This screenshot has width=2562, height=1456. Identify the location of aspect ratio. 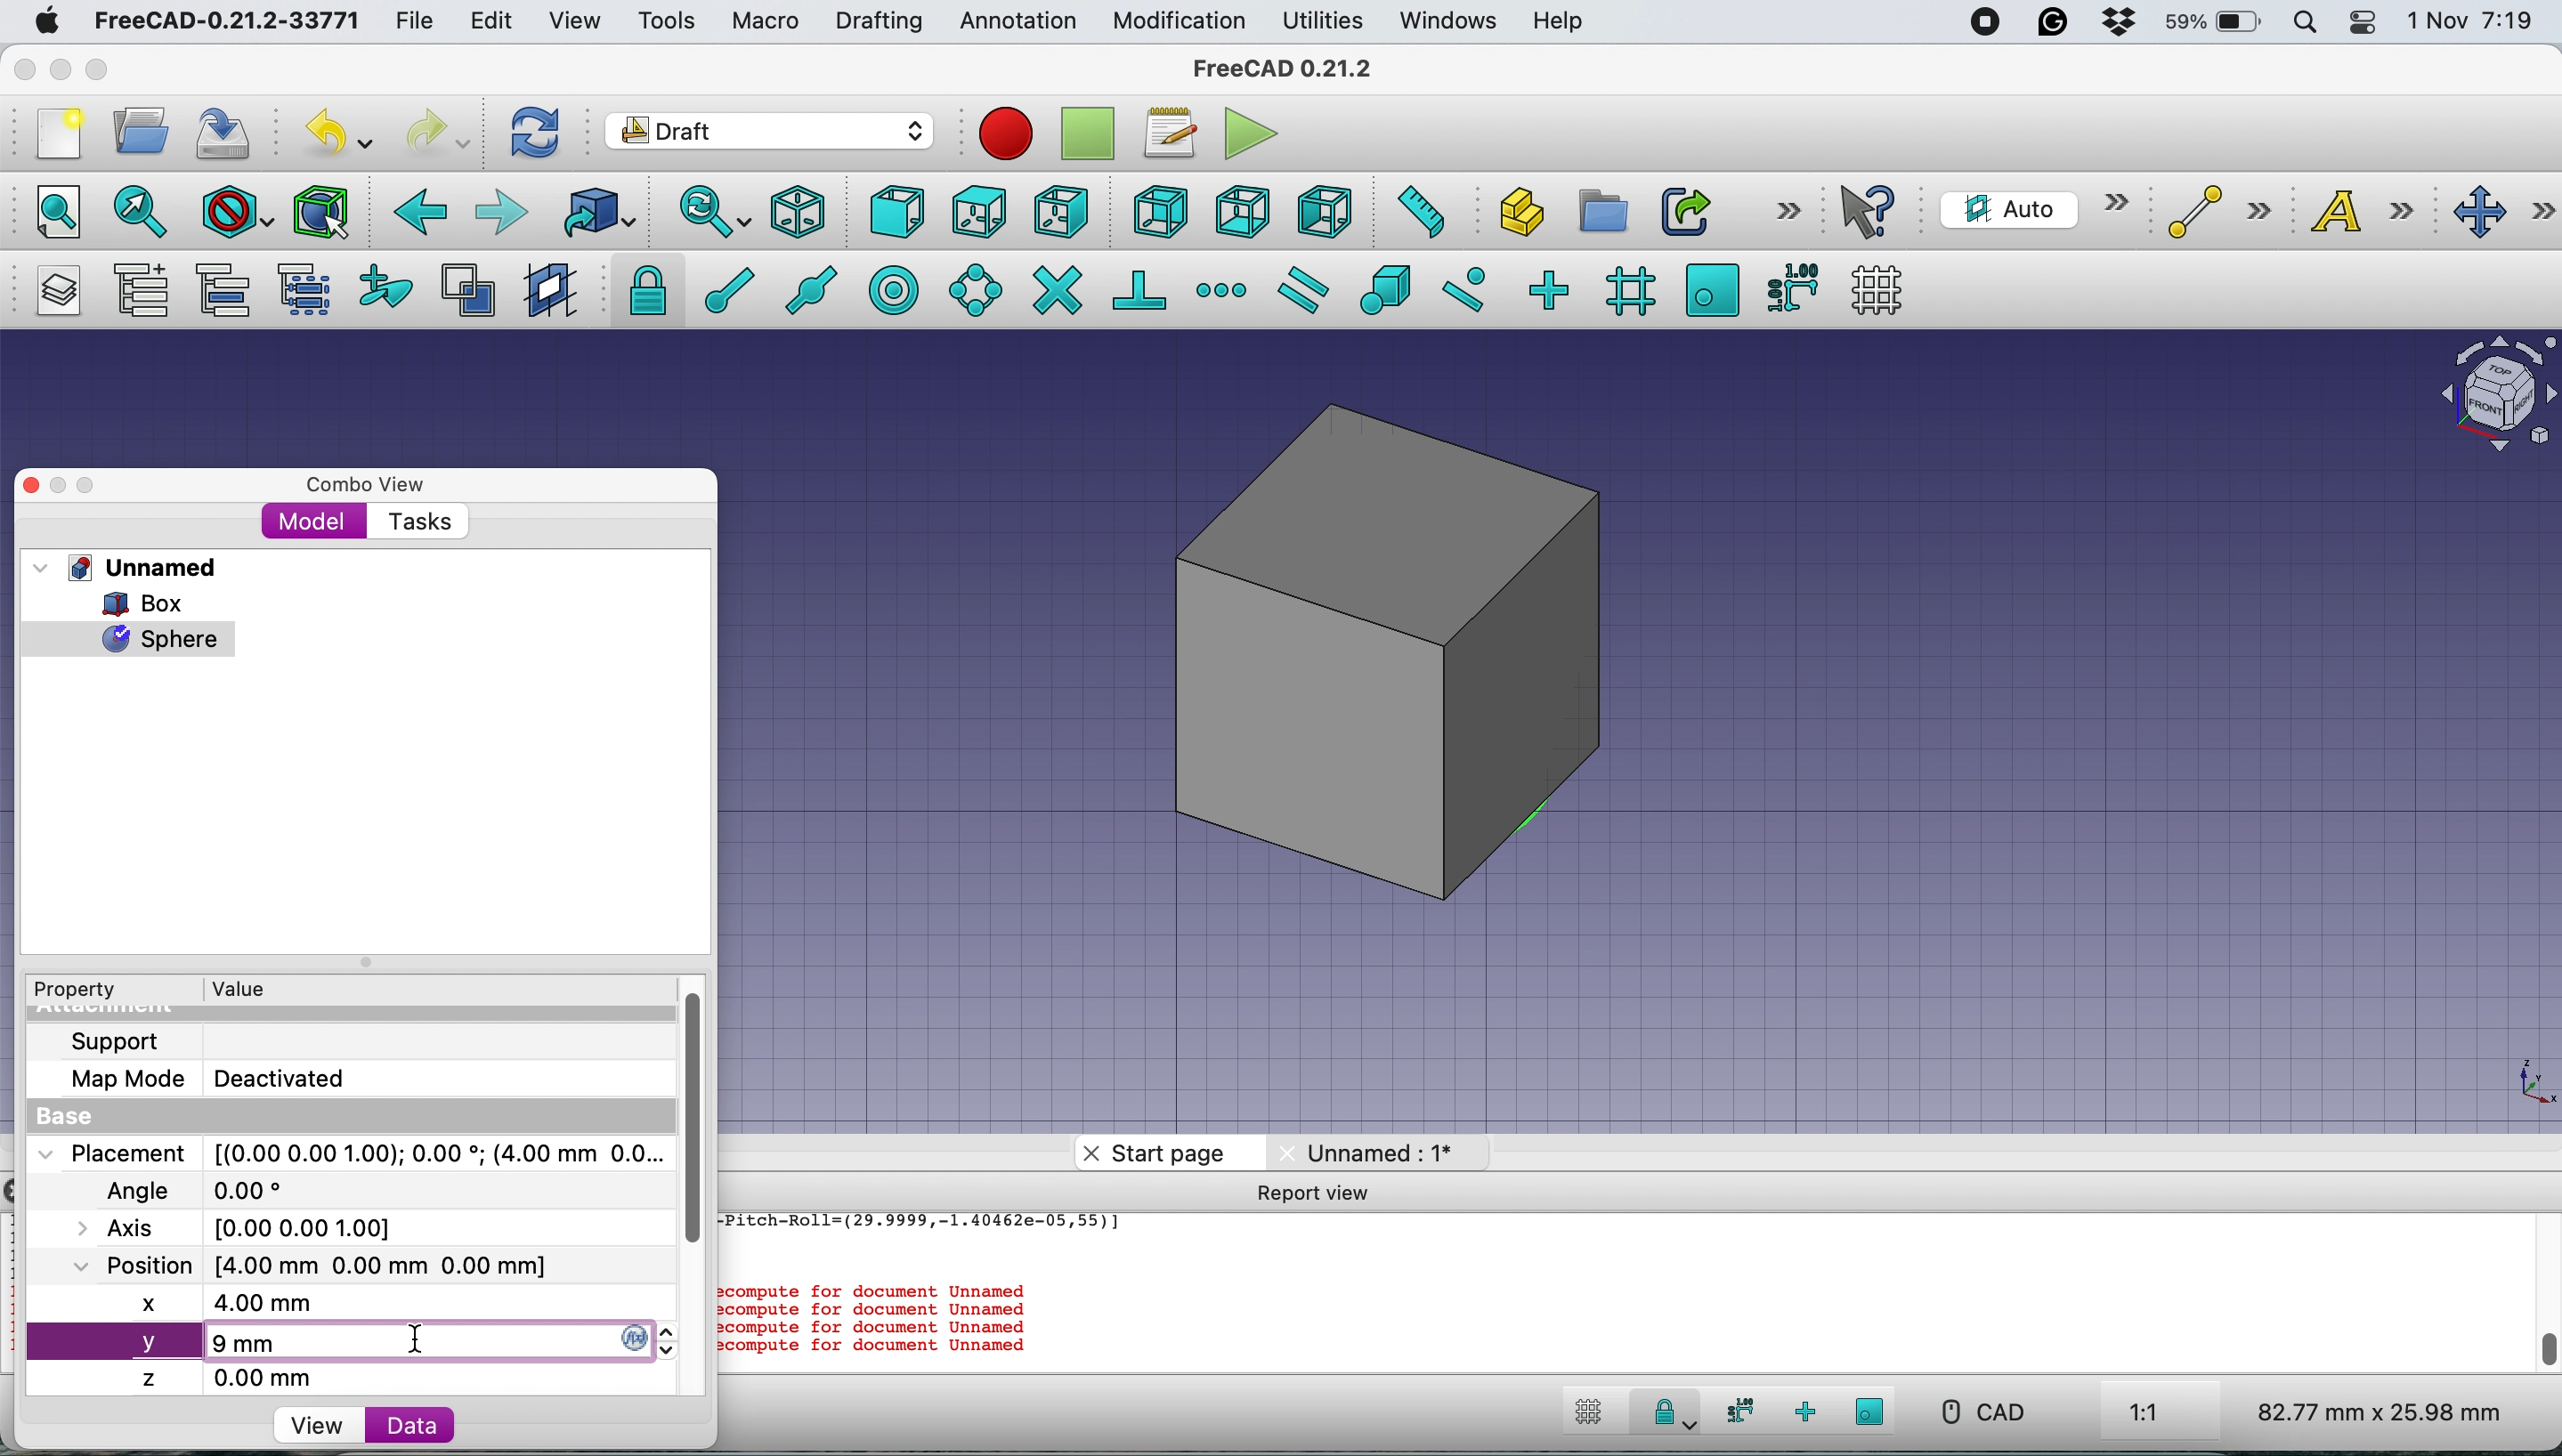
(2145, 1414).